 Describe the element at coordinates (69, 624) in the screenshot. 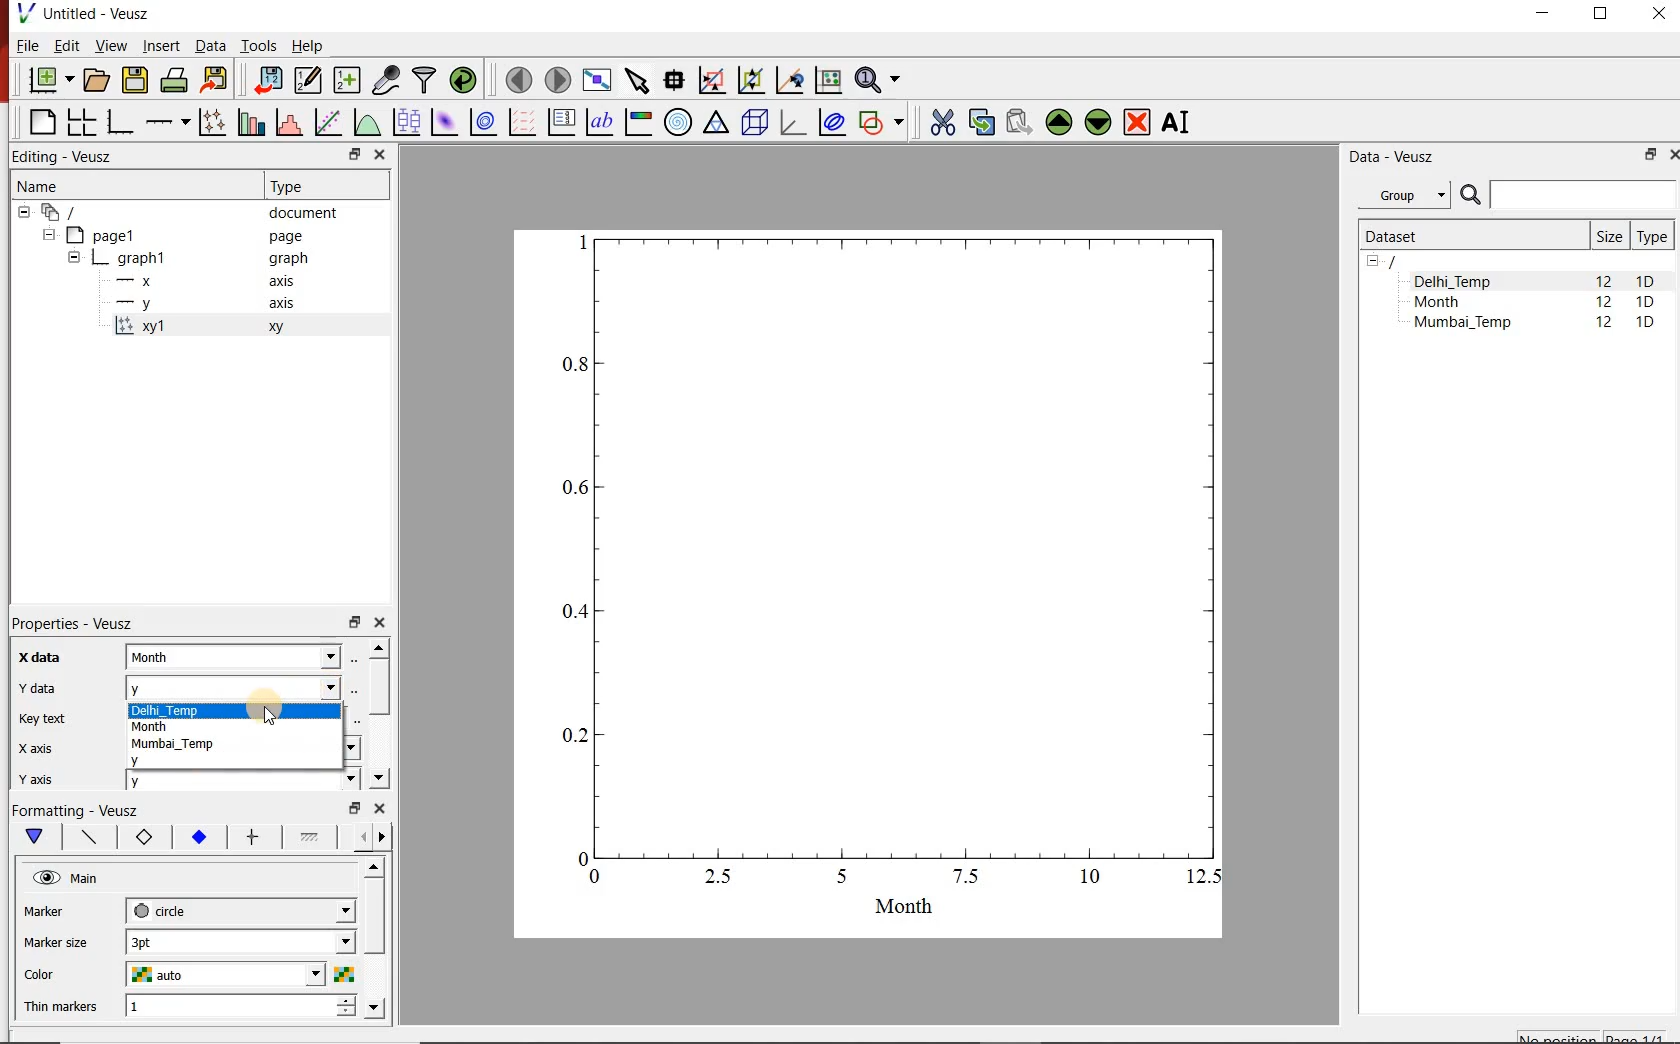

I see `Properties - Veusz` at that location.